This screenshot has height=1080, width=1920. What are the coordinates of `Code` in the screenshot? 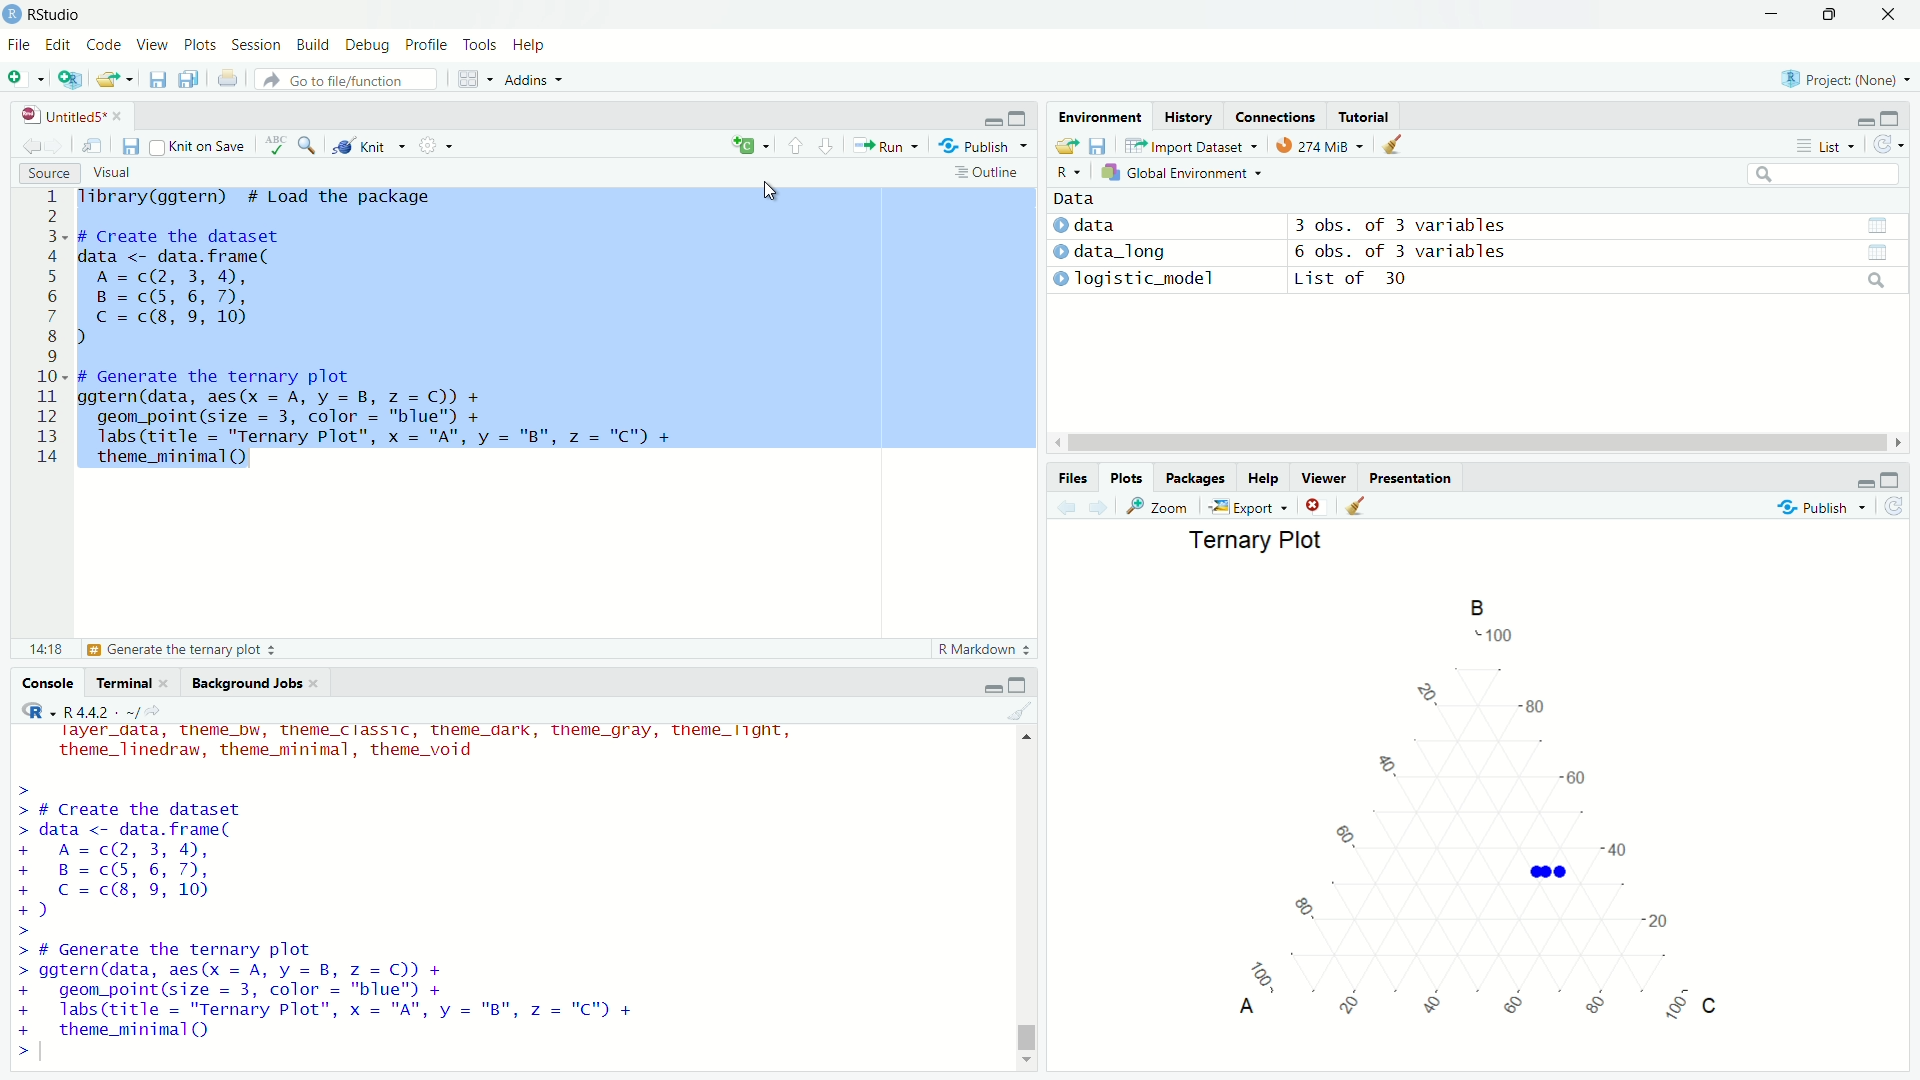 It's located at (100, 45).